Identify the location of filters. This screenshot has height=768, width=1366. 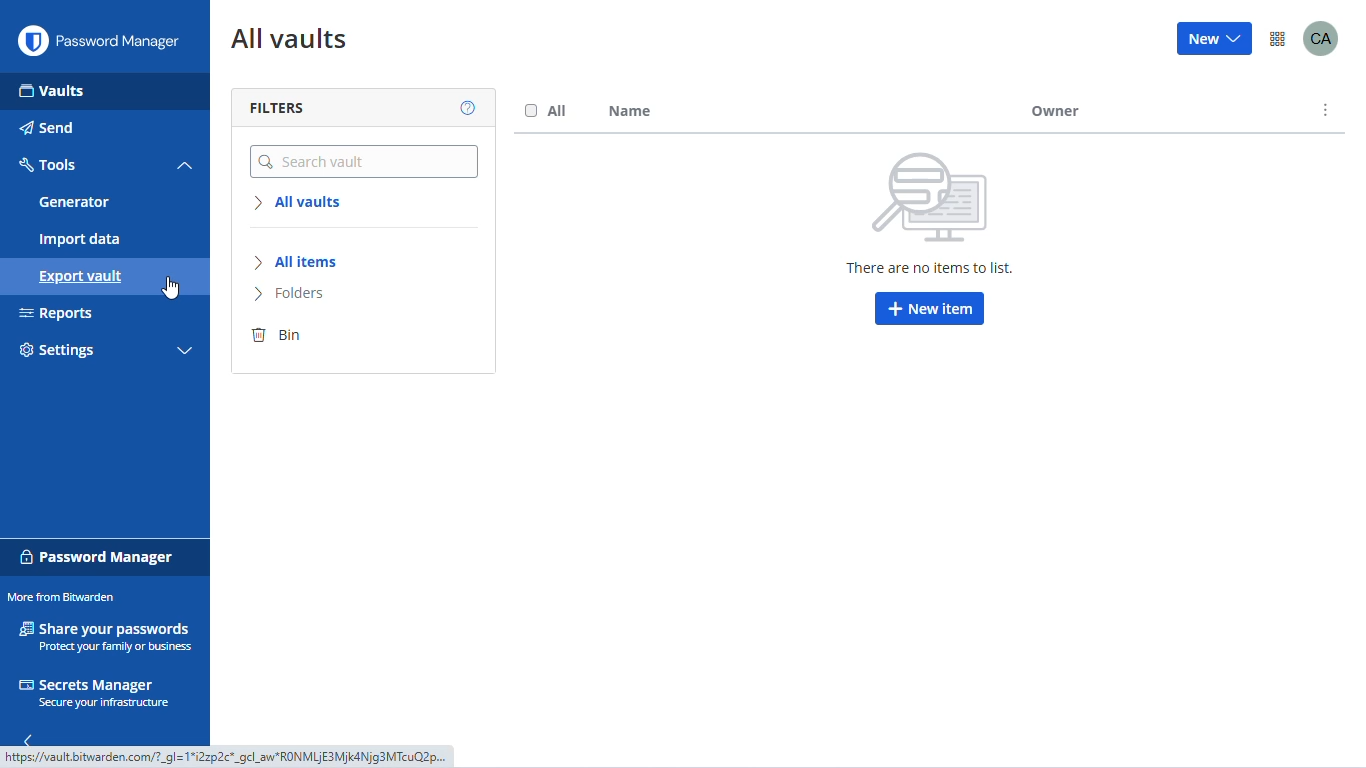
(276, 107).